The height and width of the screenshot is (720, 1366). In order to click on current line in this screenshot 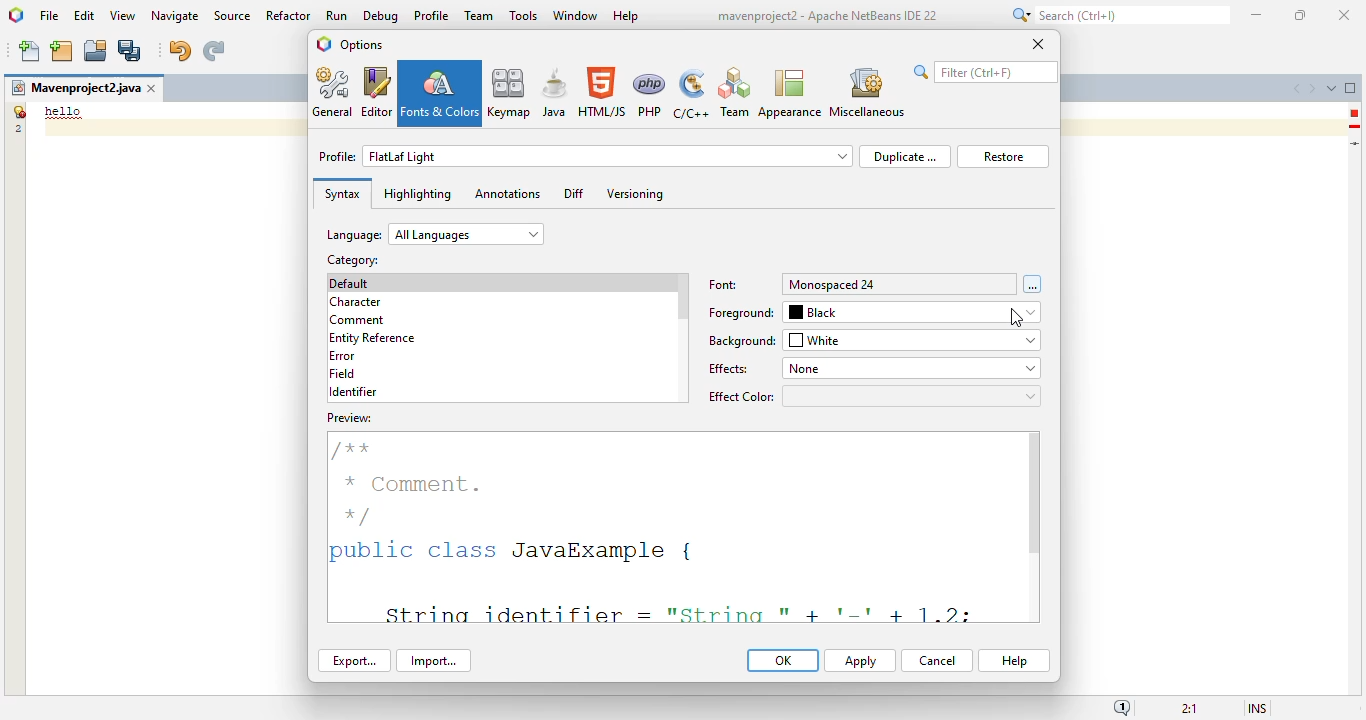, I will do `click(1356, 143)`.